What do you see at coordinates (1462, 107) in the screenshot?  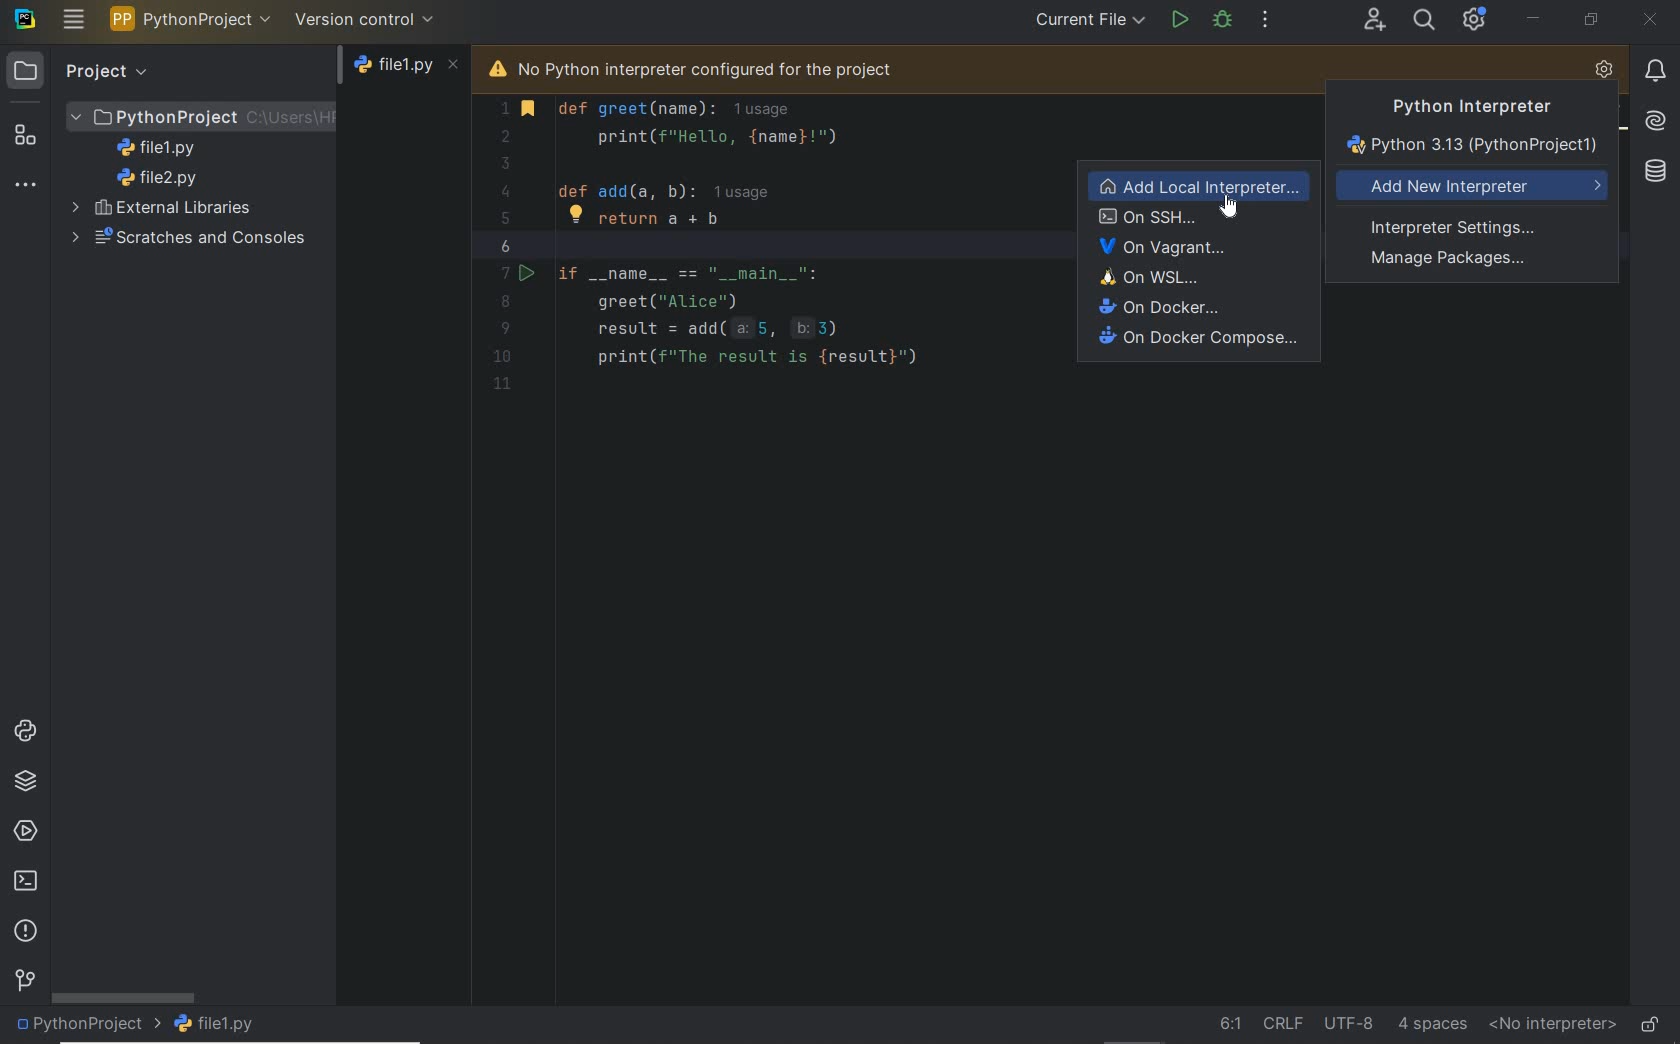 I see `Python Interpreter` at bounding box center [1462, 107].